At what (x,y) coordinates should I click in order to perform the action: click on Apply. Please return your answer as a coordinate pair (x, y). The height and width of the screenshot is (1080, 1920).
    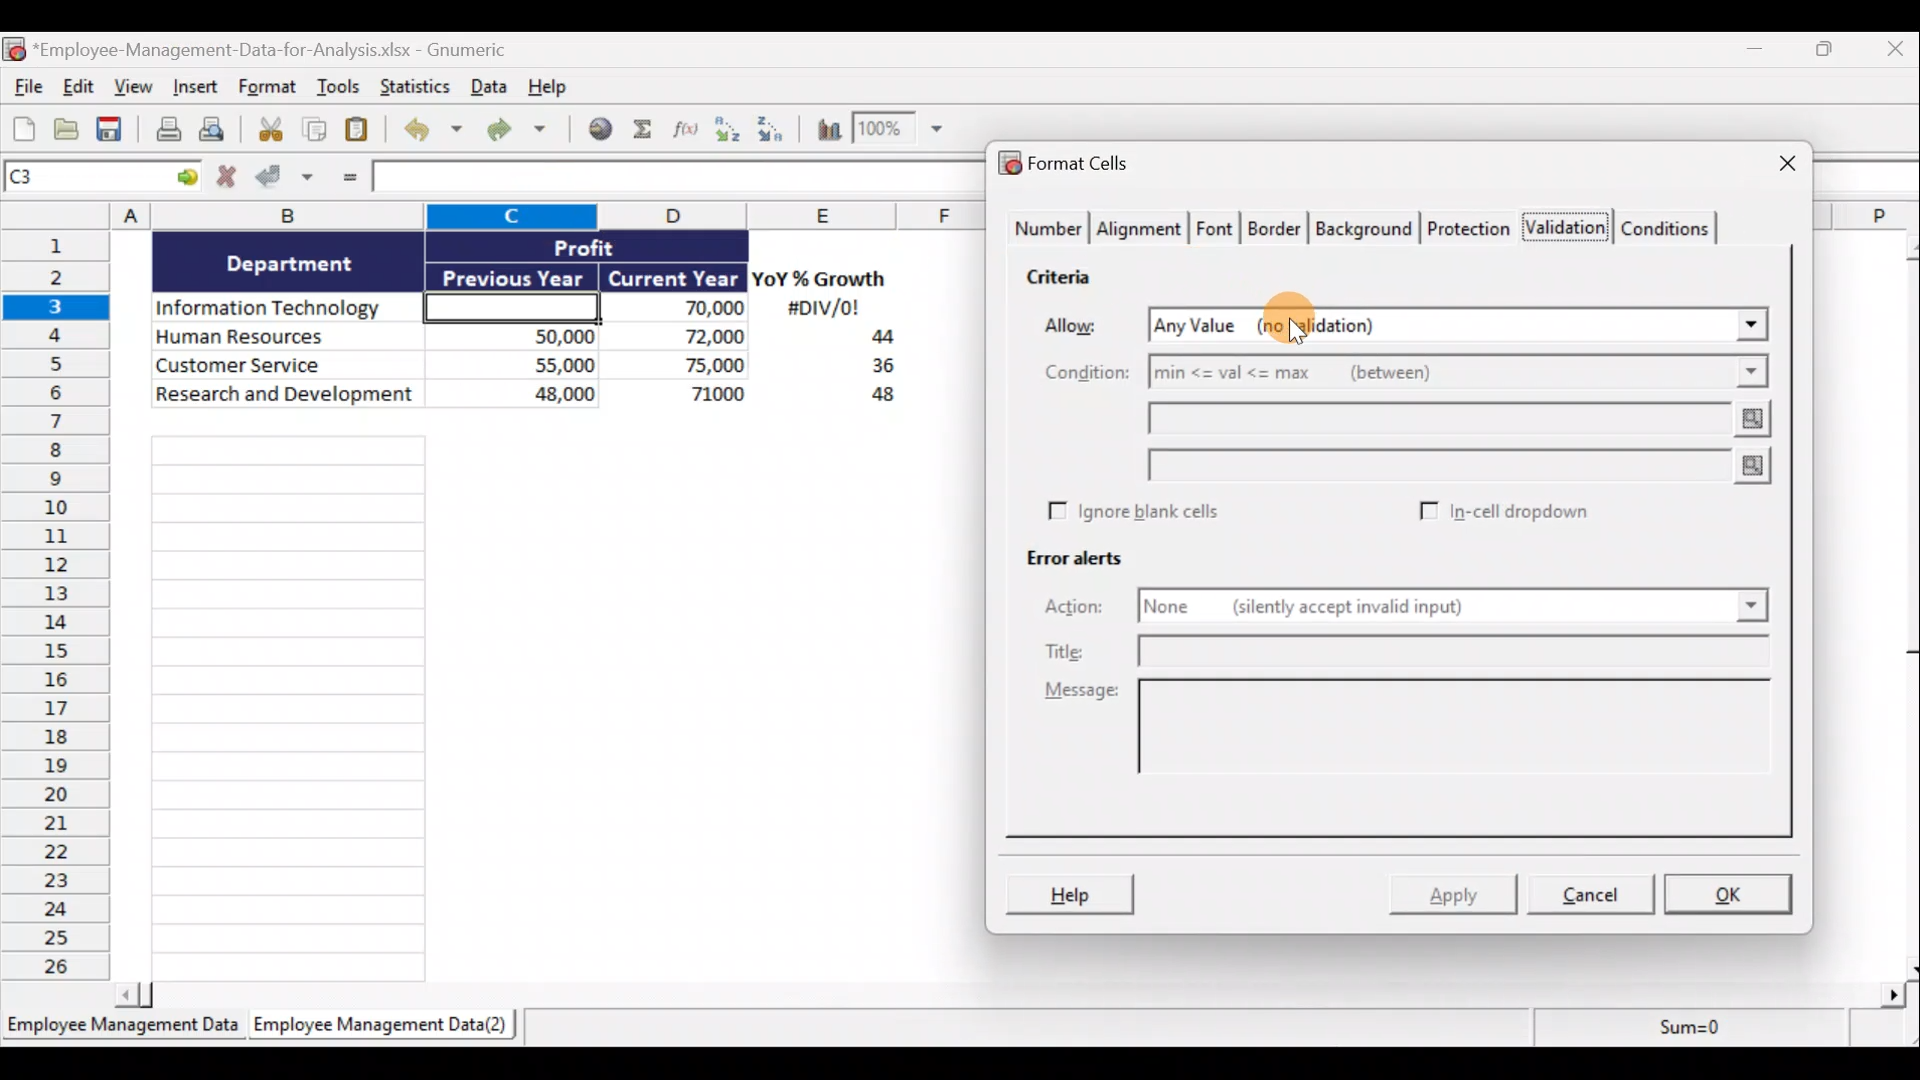
    Looking at the image, I should click on (1455, 896).